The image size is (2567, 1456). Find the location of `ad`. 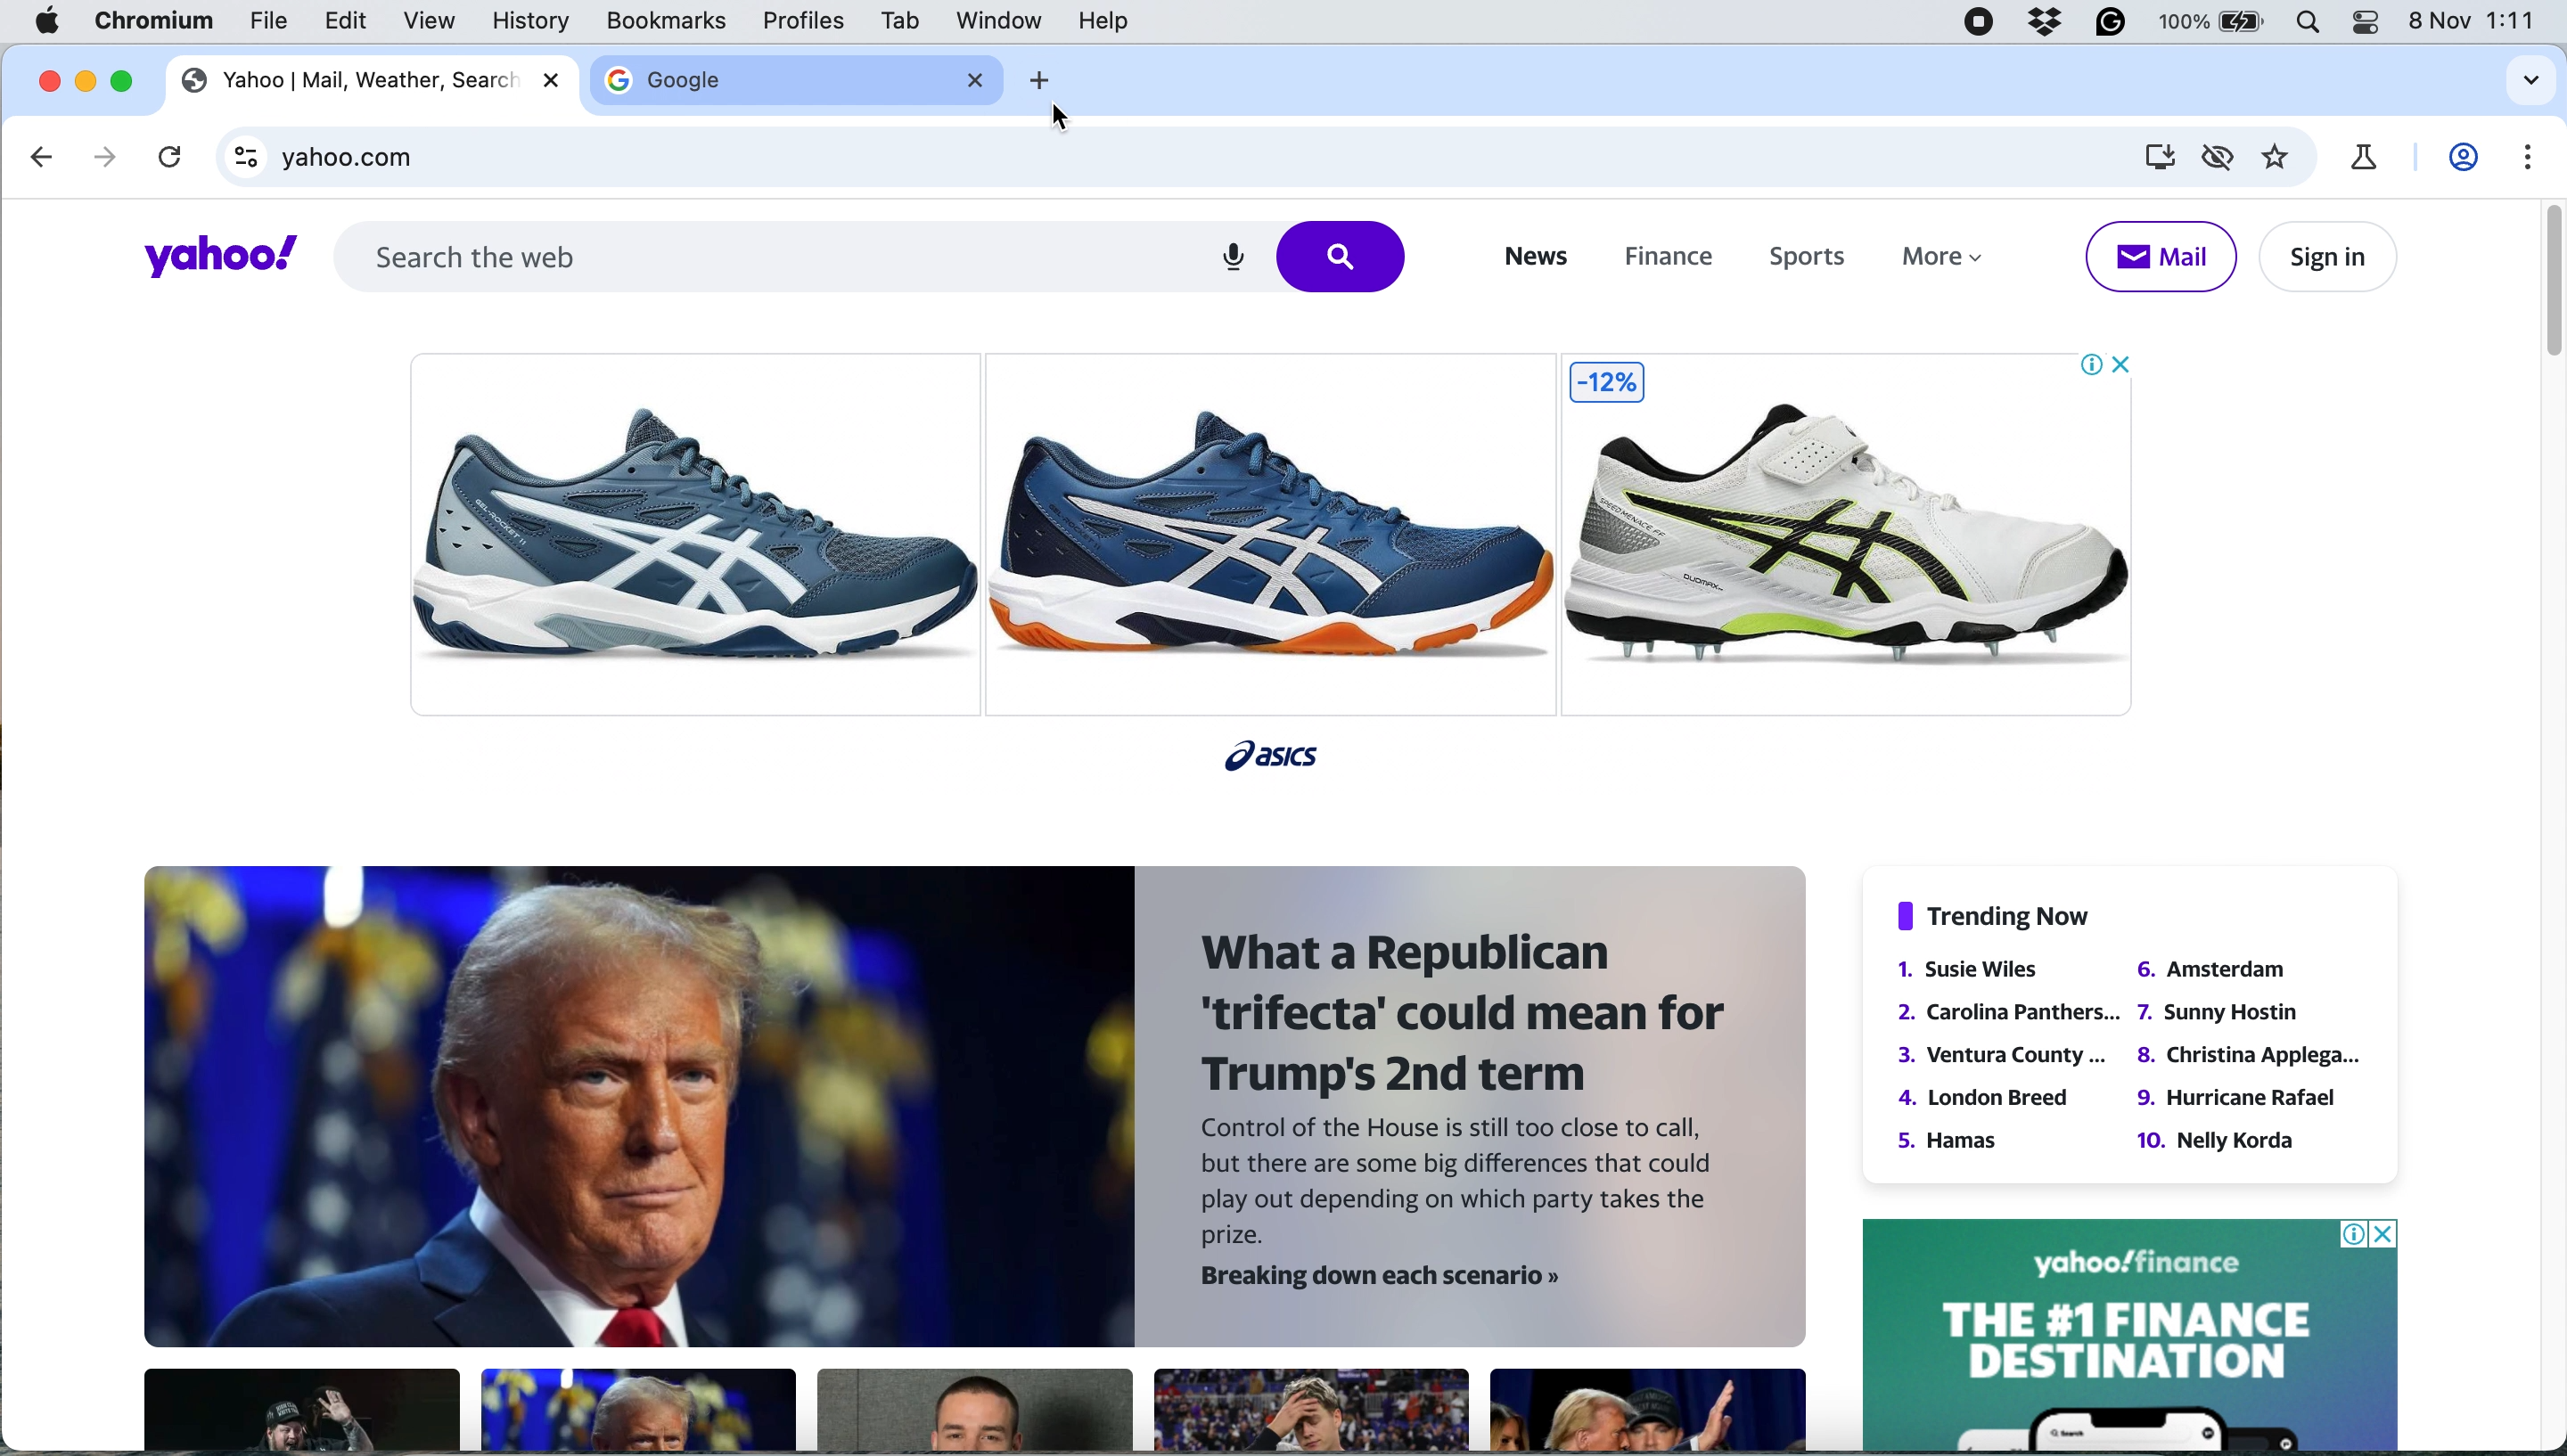

ad is located at coordinates (1286, 548).